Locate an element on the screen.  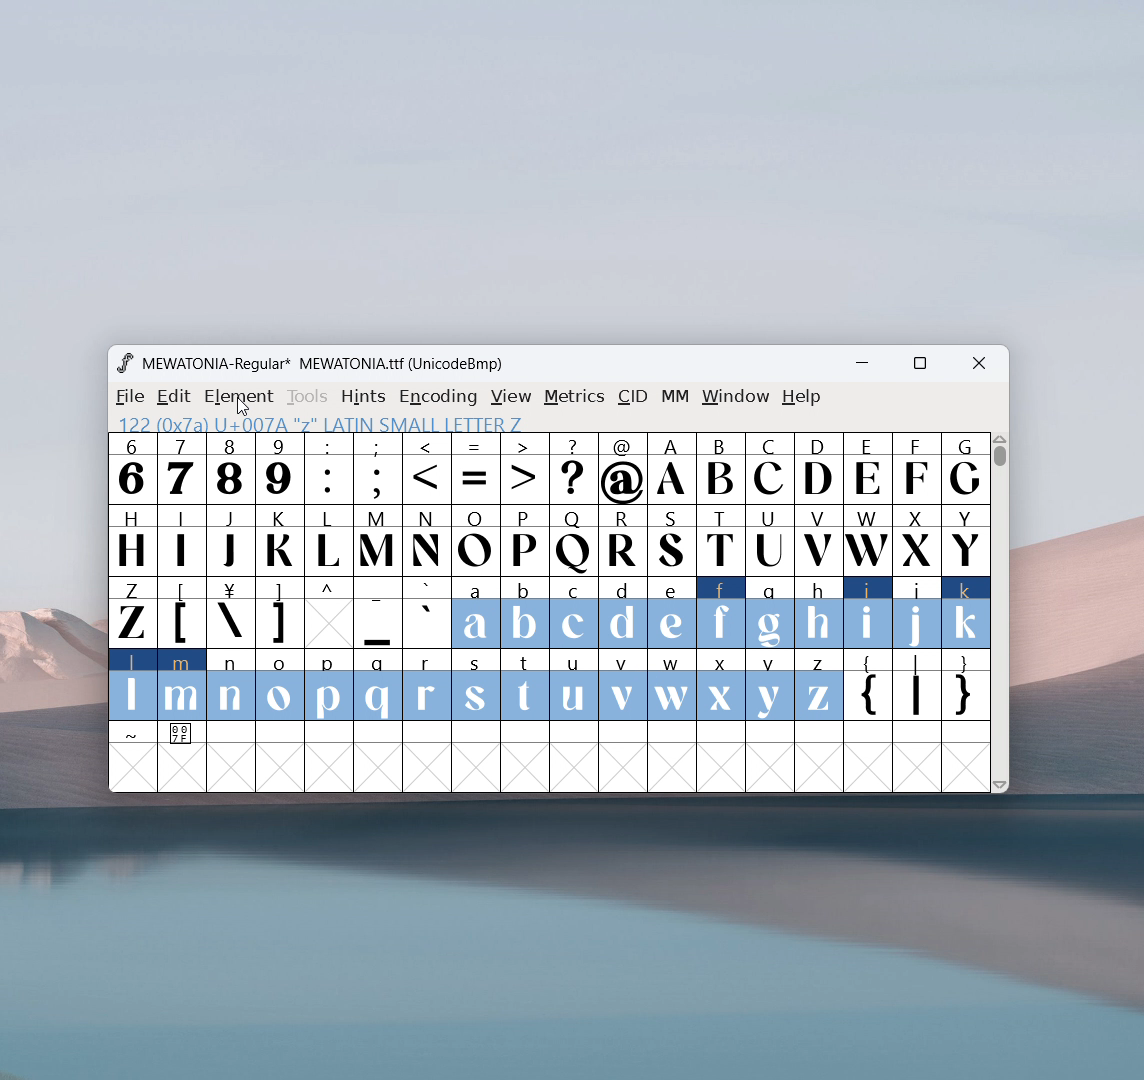
n is located at coordinates (231, 687).